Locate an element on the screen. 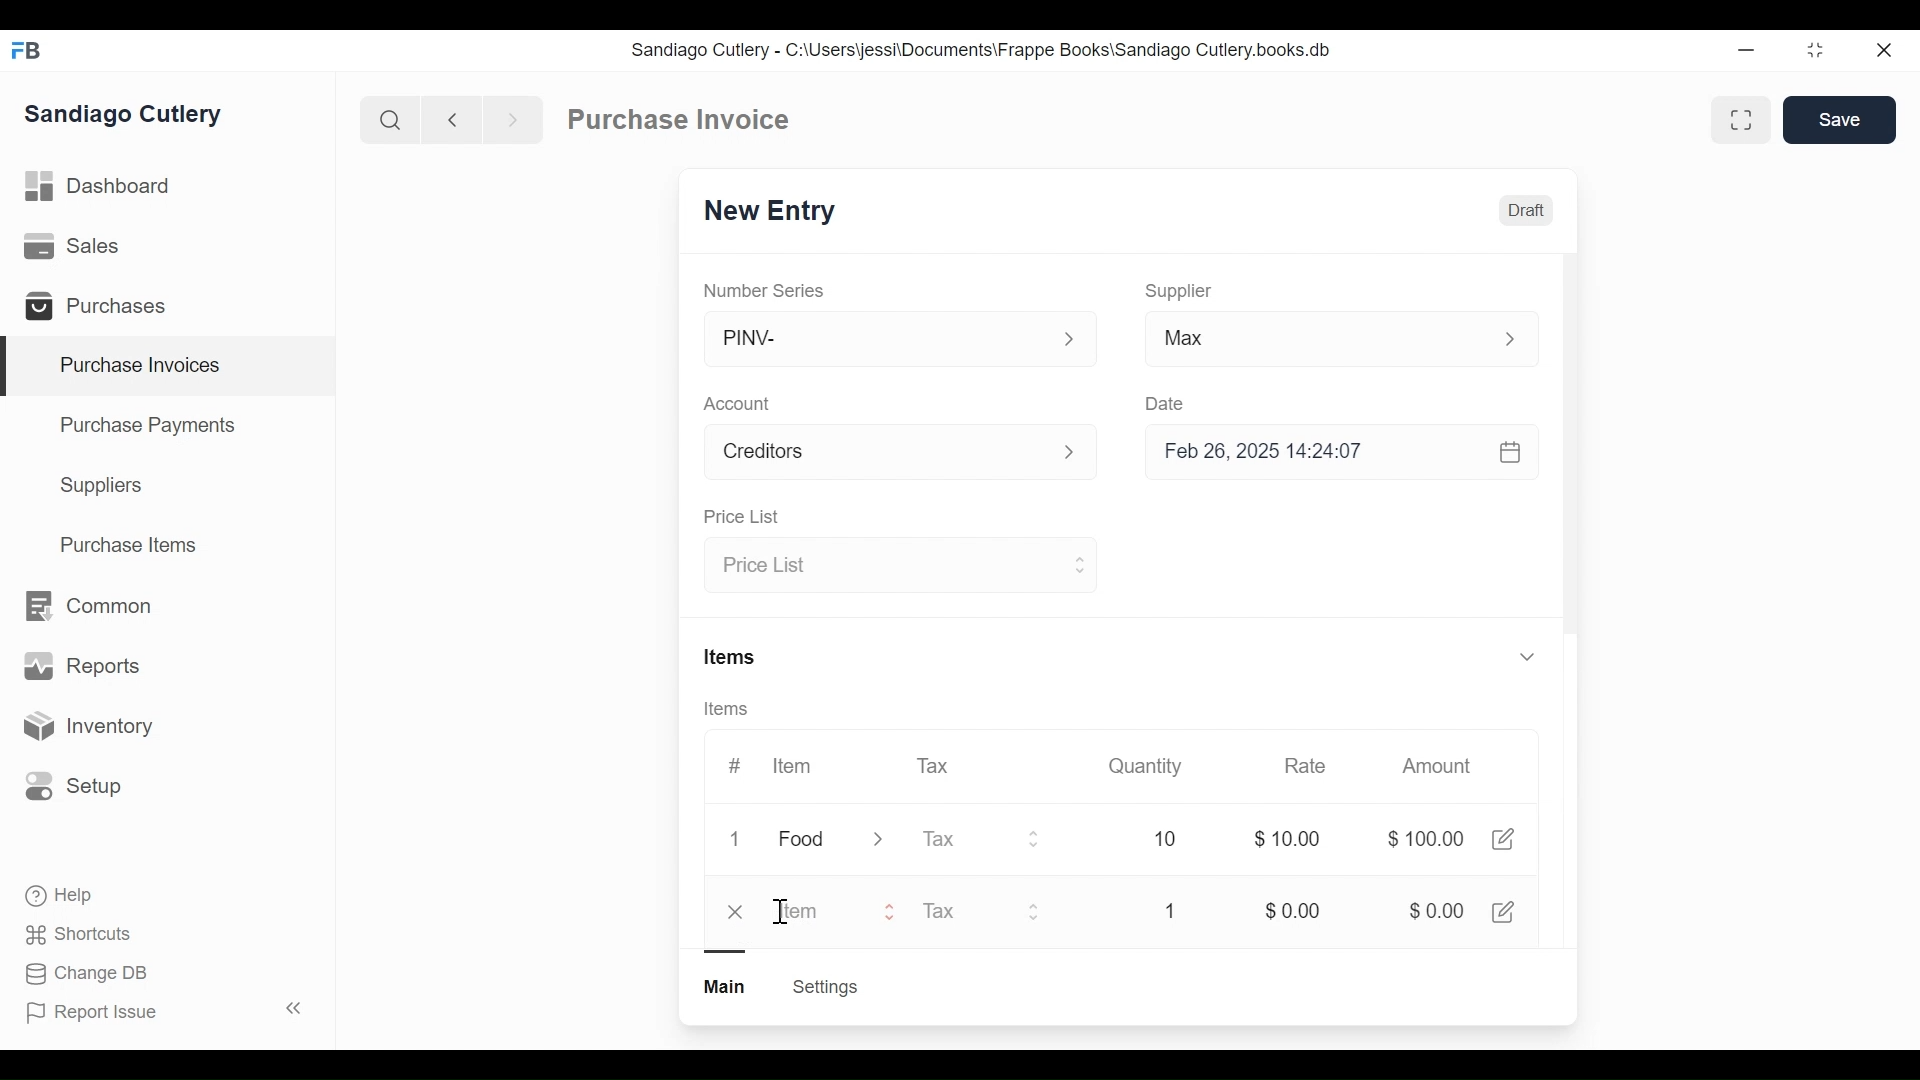 The image size is (1920, 1080). Main is located at coordinates (727, 985).